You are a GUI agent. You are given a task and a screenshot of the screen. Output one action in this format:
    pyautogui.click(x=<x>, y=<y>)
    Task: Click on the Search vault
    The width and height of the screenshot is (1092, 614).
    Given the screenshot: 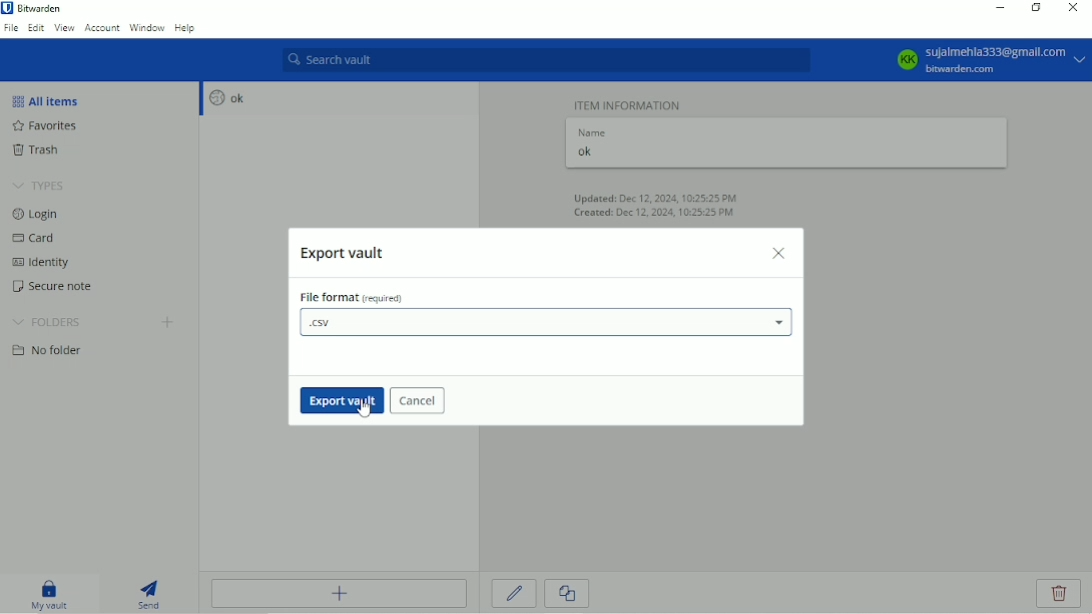 What is the action you would take?
    pyautogui.click(x=546, y=60)
    